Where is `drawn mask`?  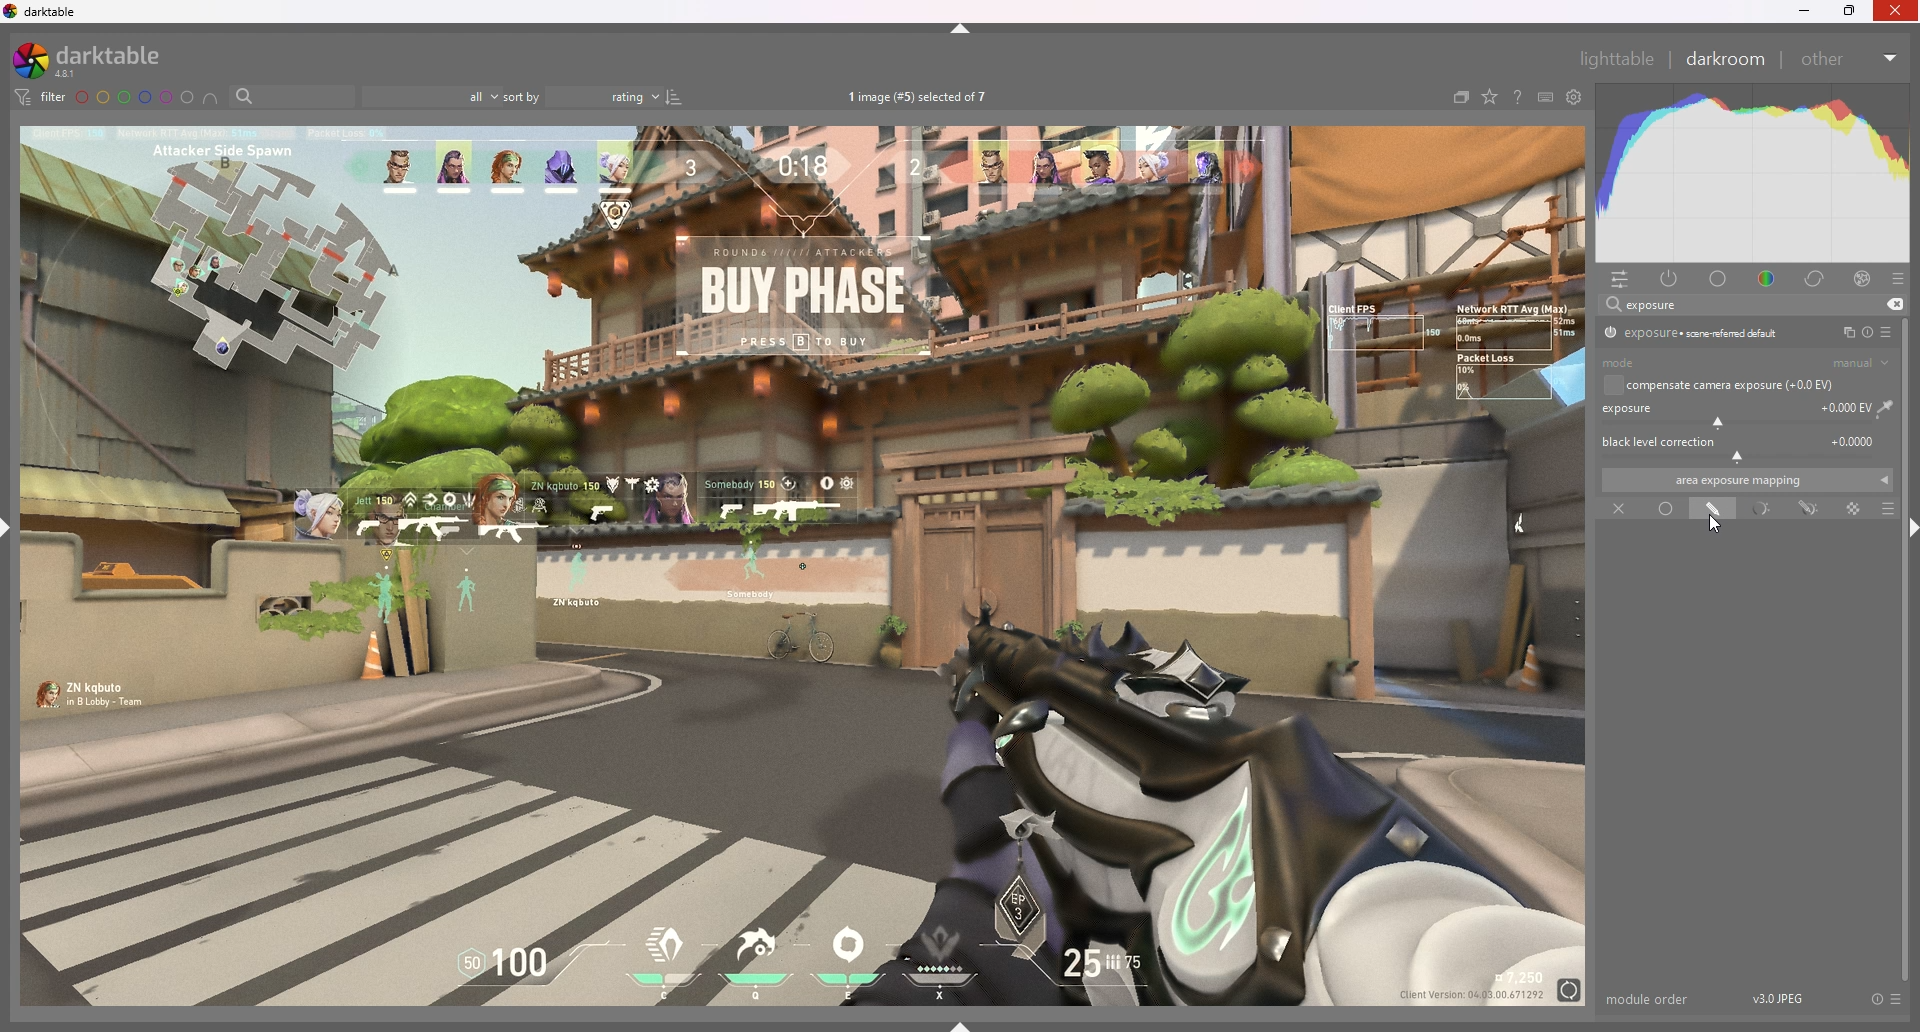 drawn mask is located at coordinates (1712, 510).